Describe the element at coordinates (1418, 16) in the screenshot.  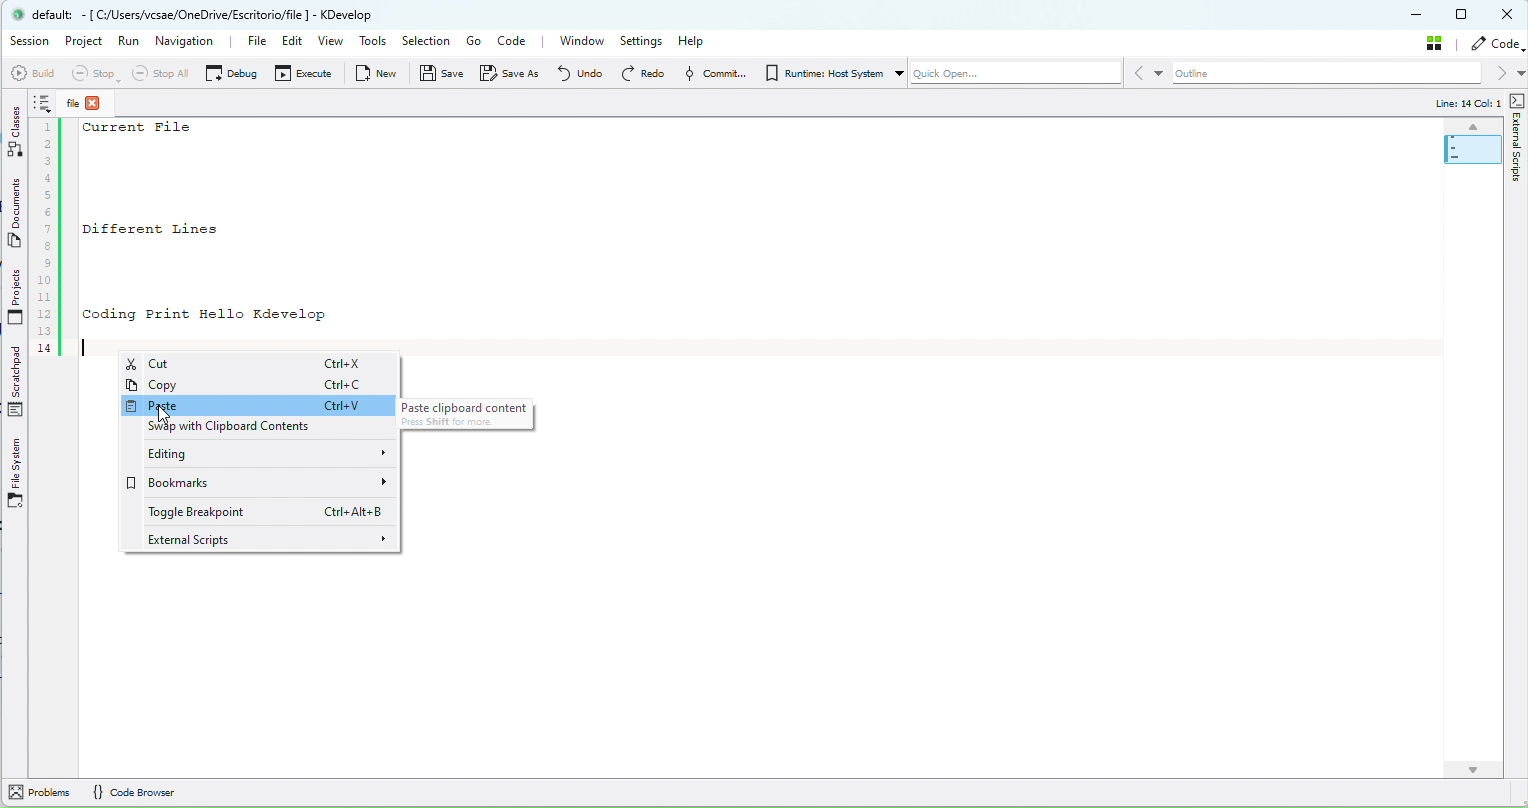
I see `Minimize` at that location.